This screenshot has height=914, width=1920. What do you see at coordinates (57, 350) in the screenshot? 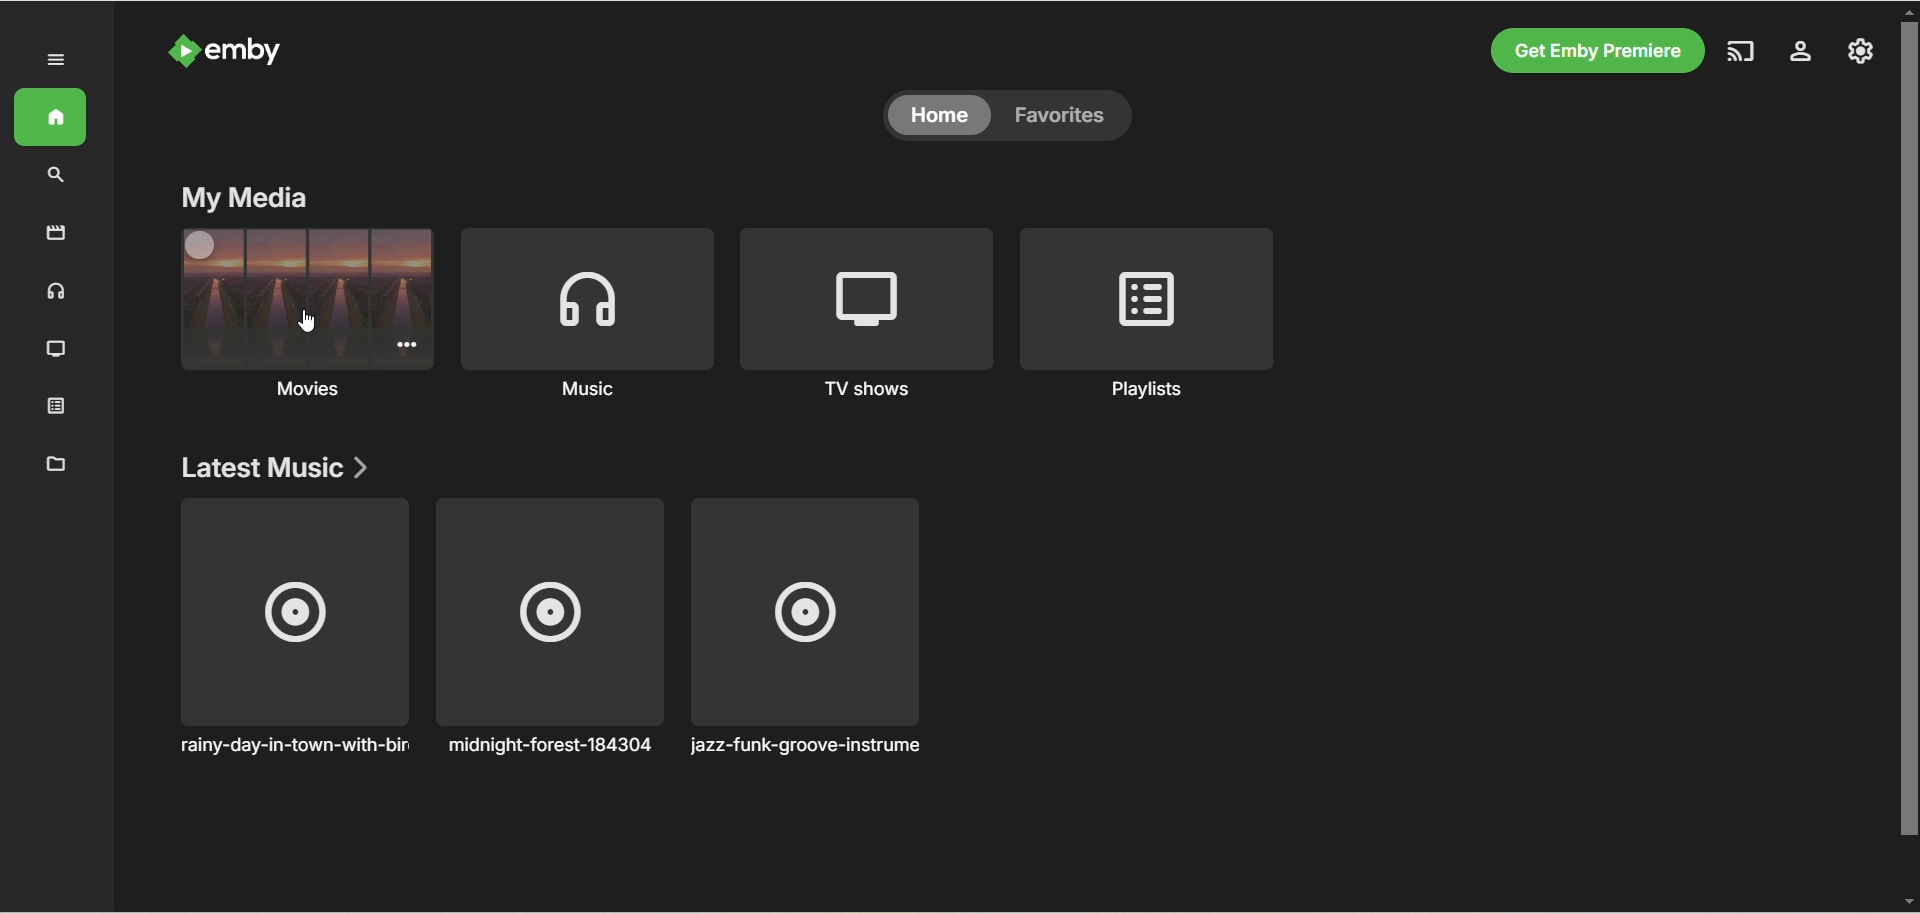
I see `TV shows` at bounding box center [57, 350].